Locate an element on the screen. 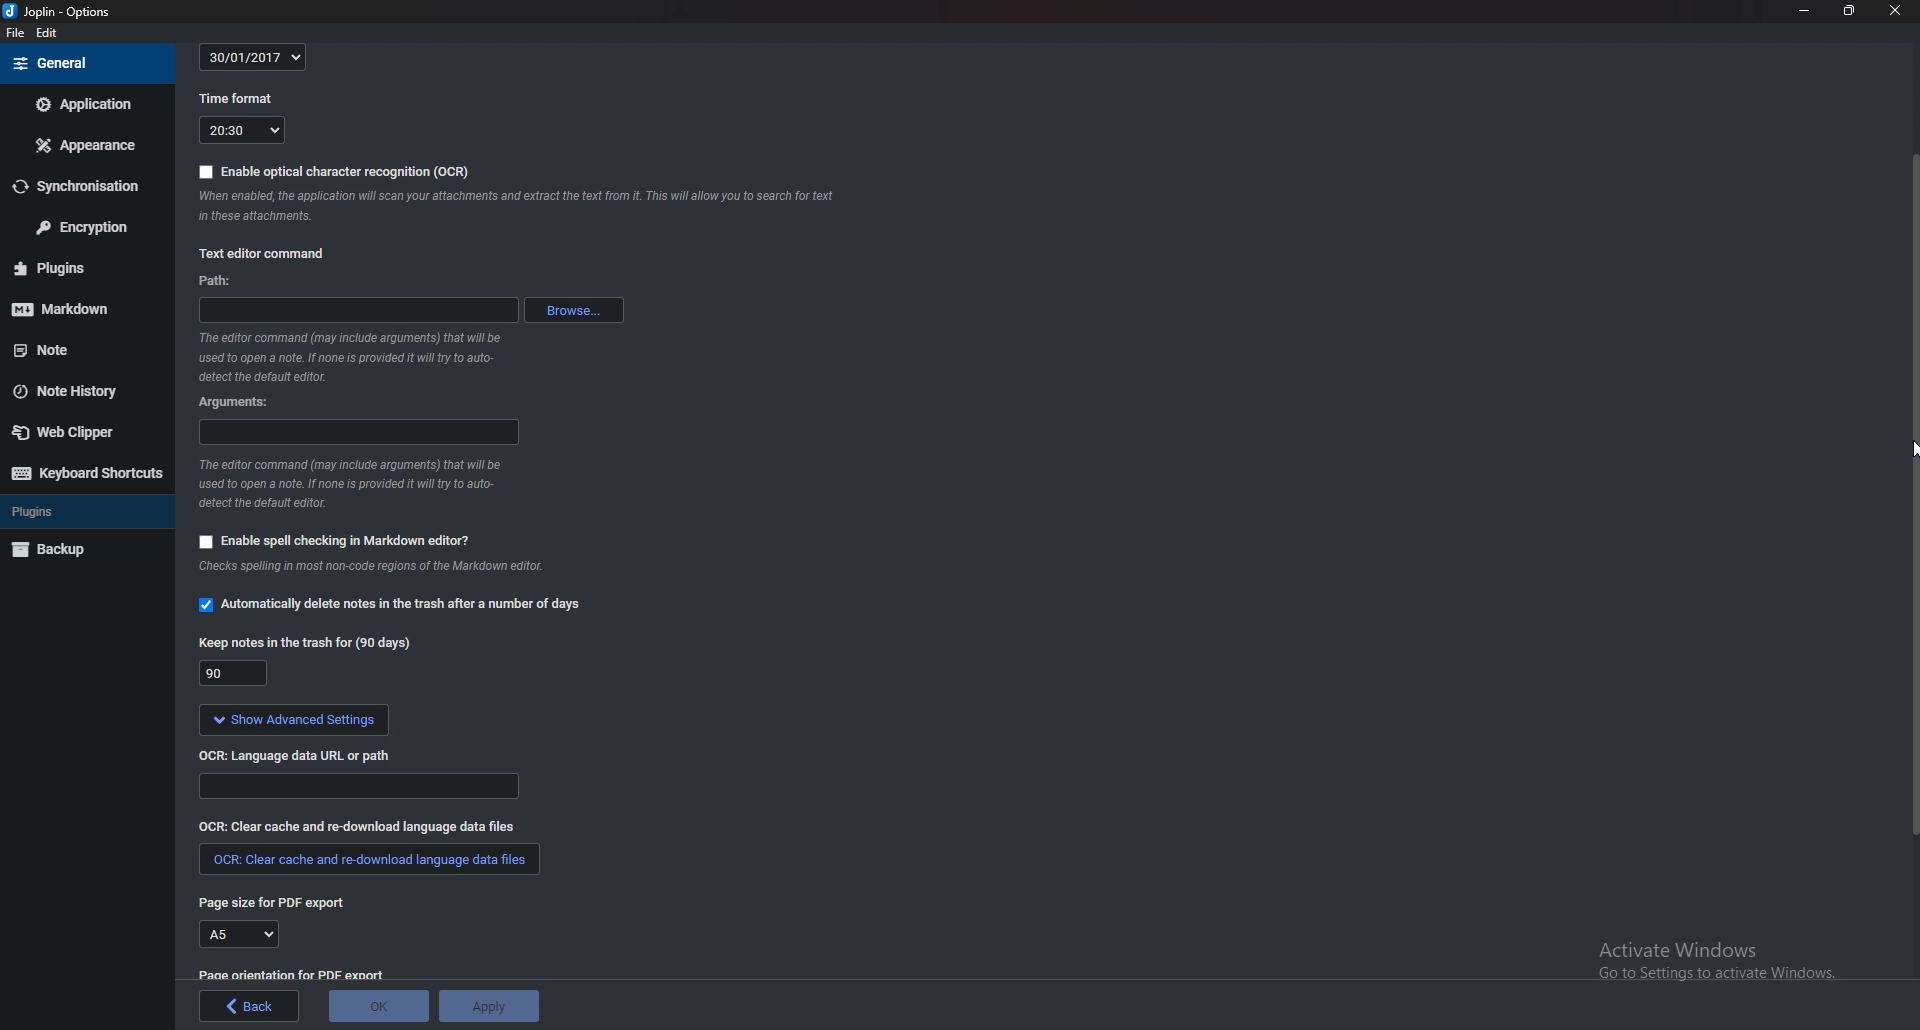 The image size is (1920, 1030). Minimize is located at coordinates (1806, 12).